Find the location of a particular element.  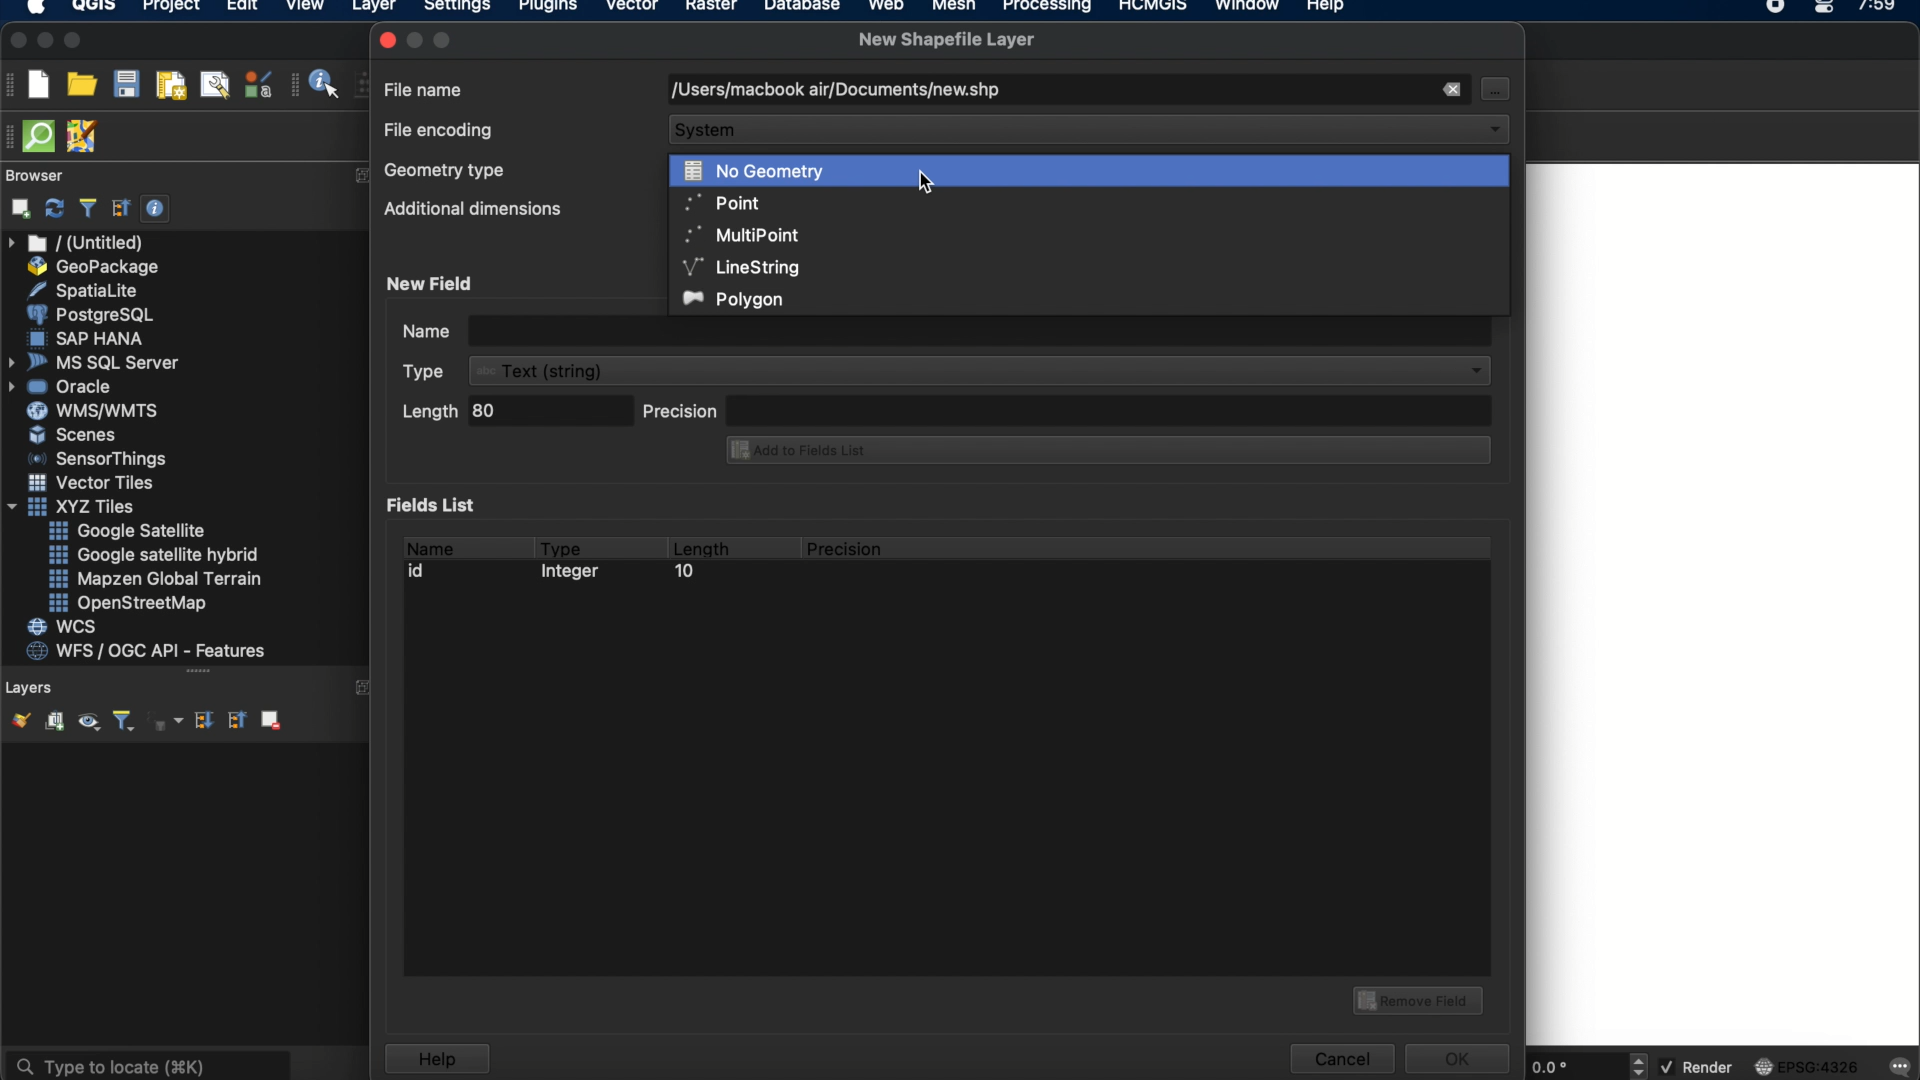

mapzen global terrain is located at coordinates (156, 579).